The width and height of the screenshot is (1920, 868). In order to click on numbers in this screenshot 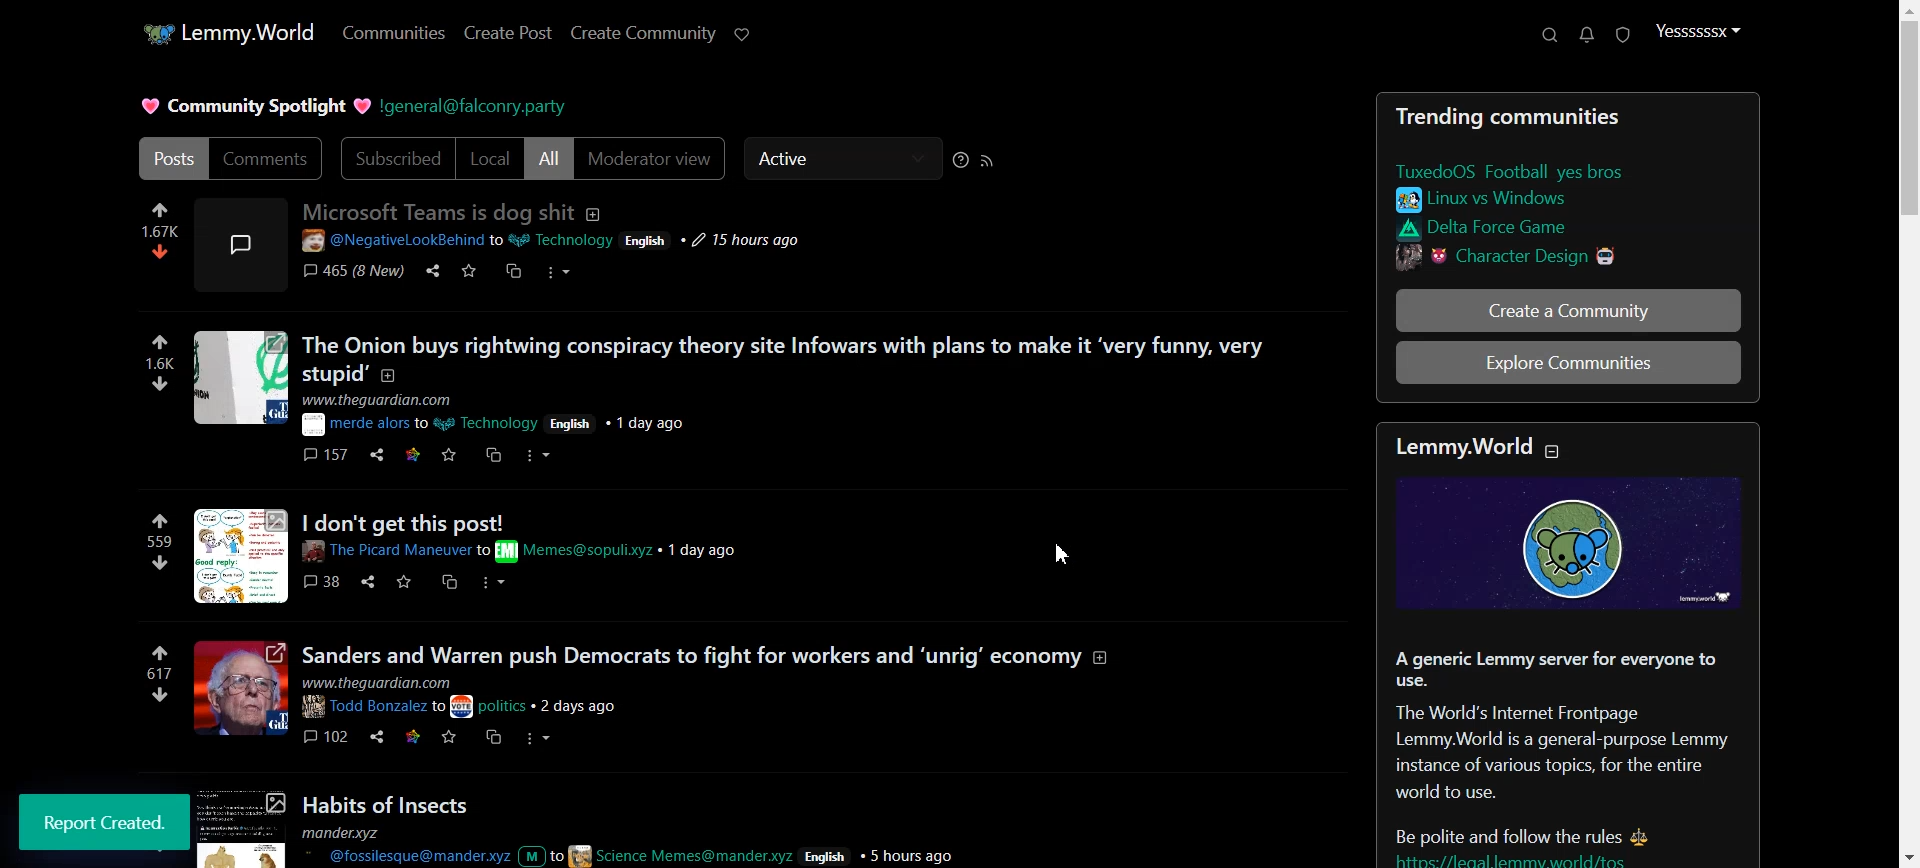, I will do `click(160, 541)`.